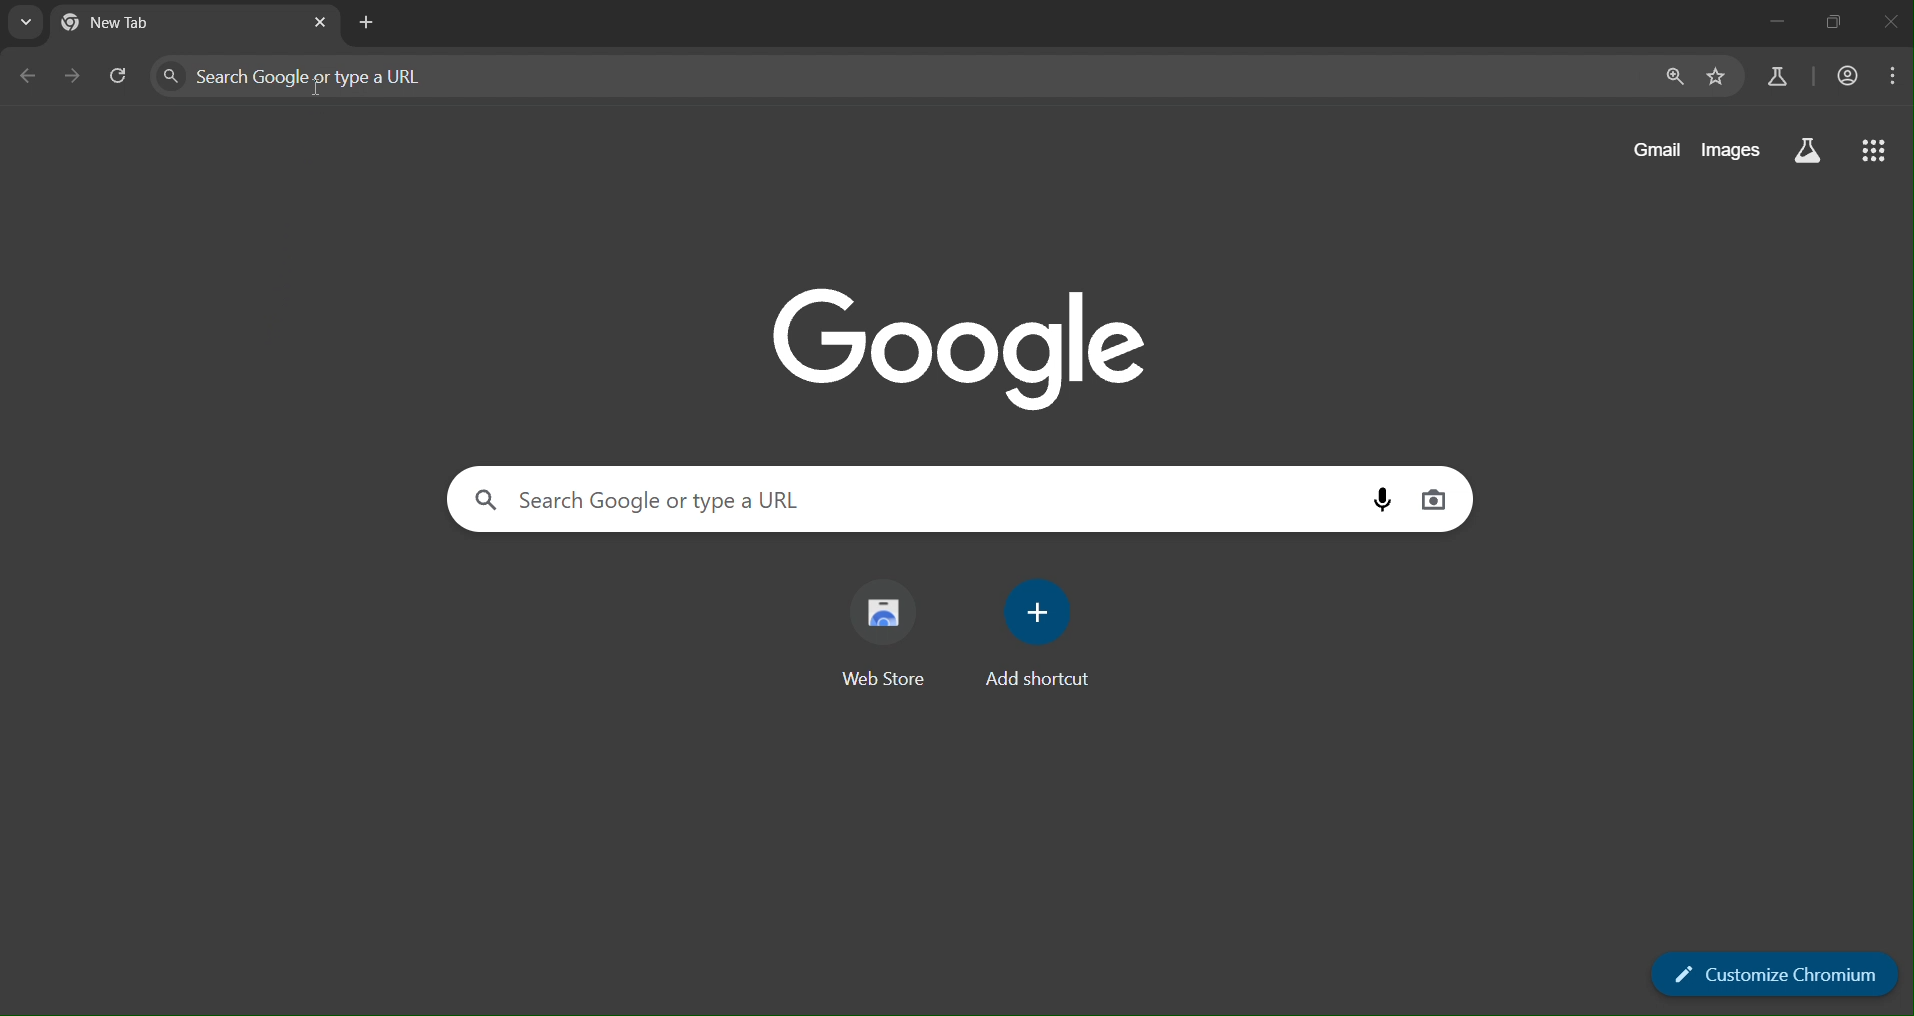  I want to click on menu, so click(1896, 79).